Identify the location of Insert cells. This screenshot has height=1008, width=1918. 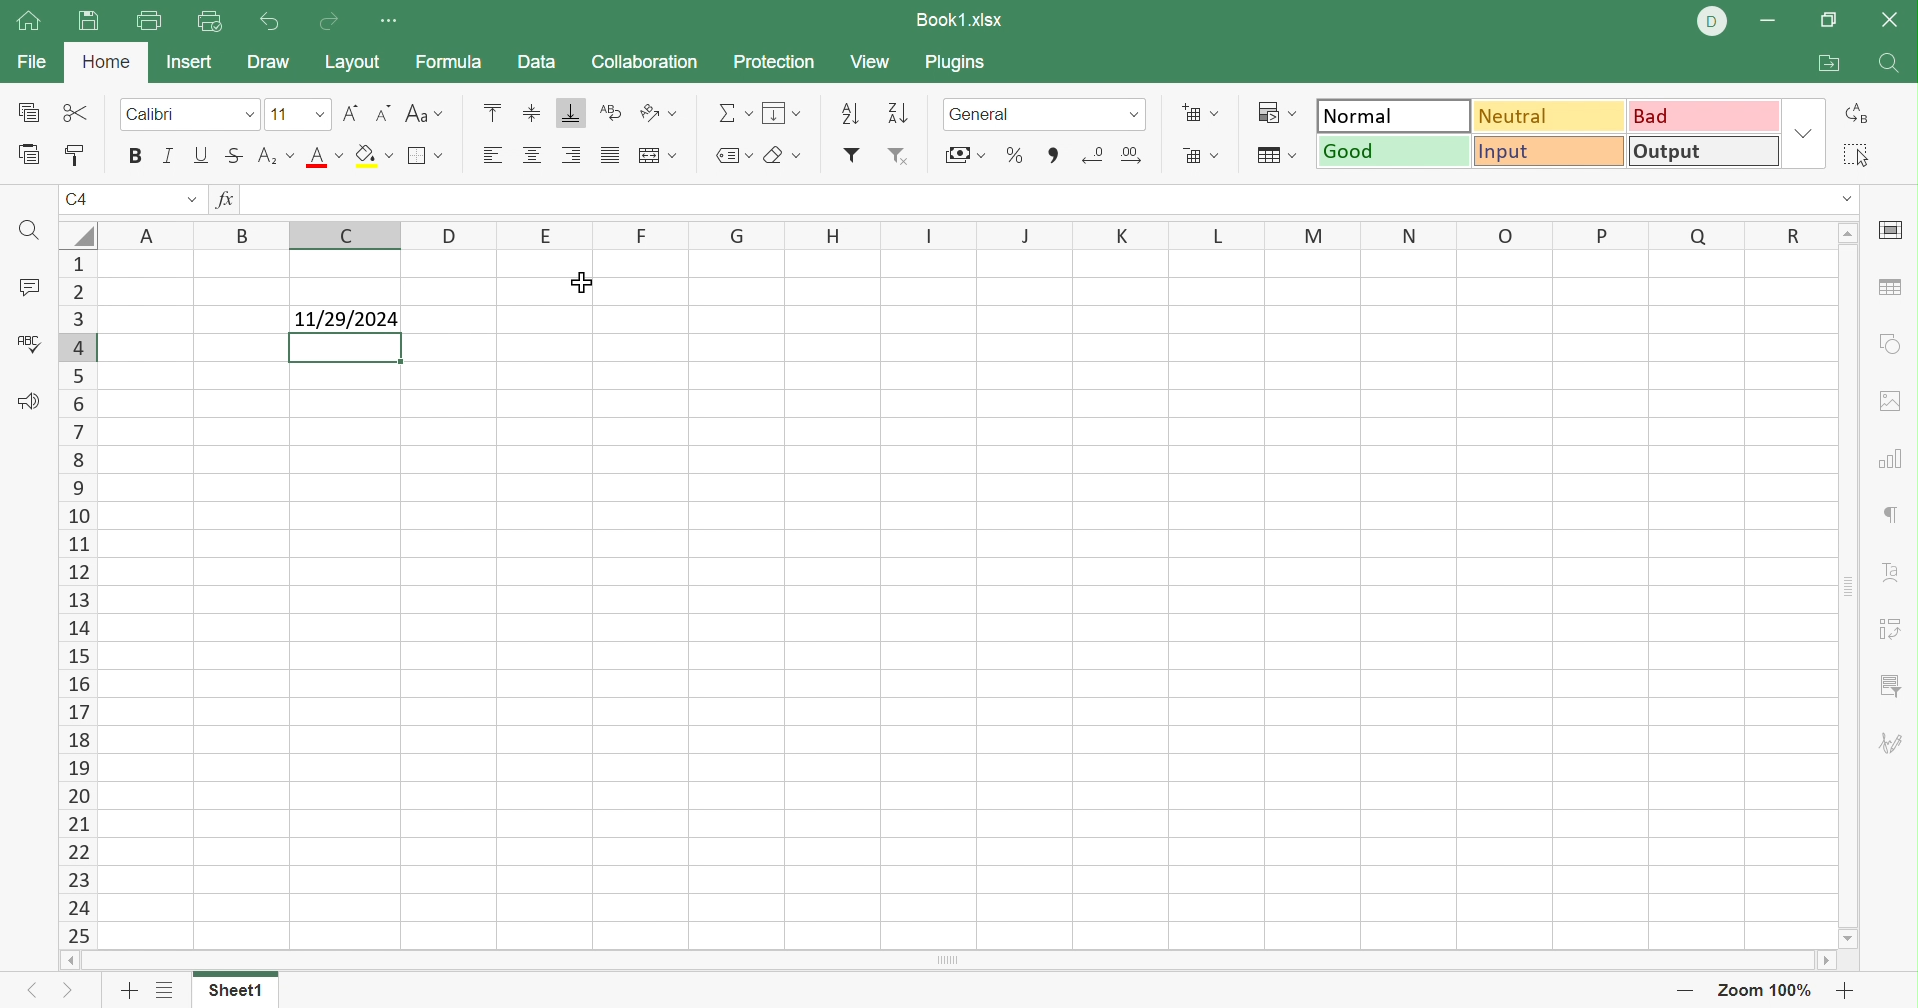
(1197, 112).